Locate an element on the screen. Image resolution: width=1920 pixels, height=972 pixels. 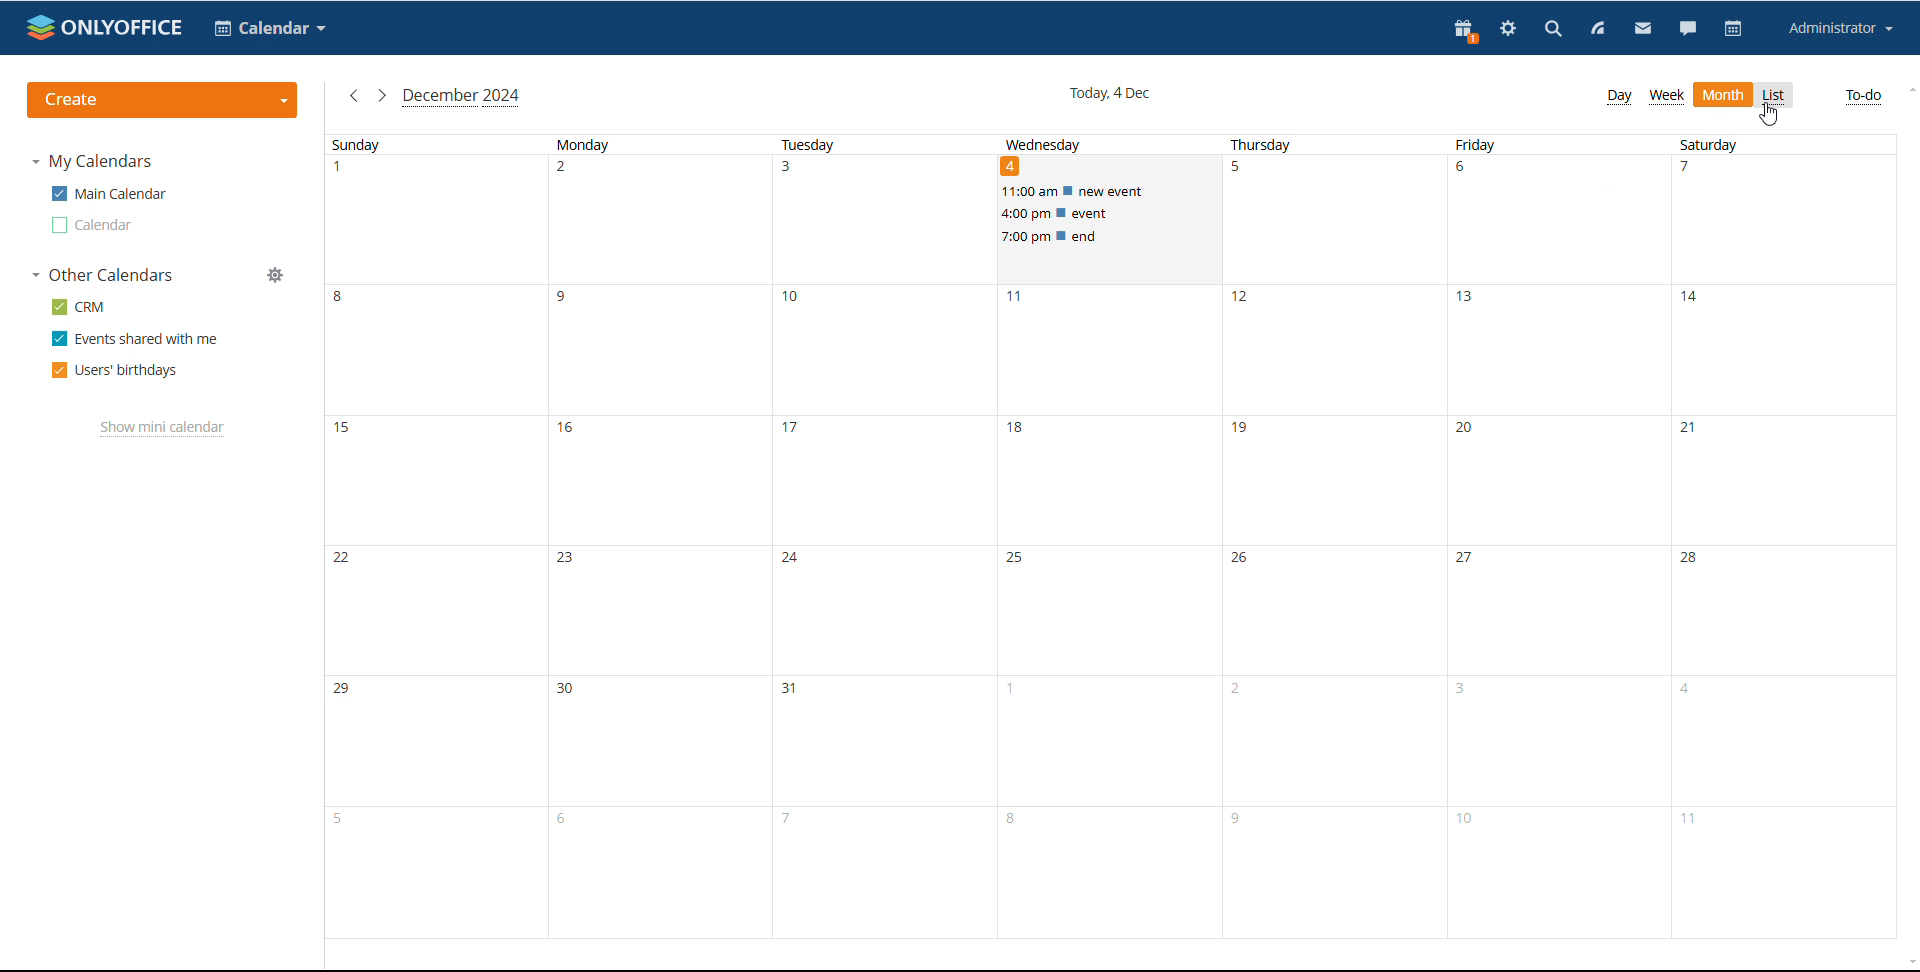
users' birthdays is located at coordinates (114, 371).